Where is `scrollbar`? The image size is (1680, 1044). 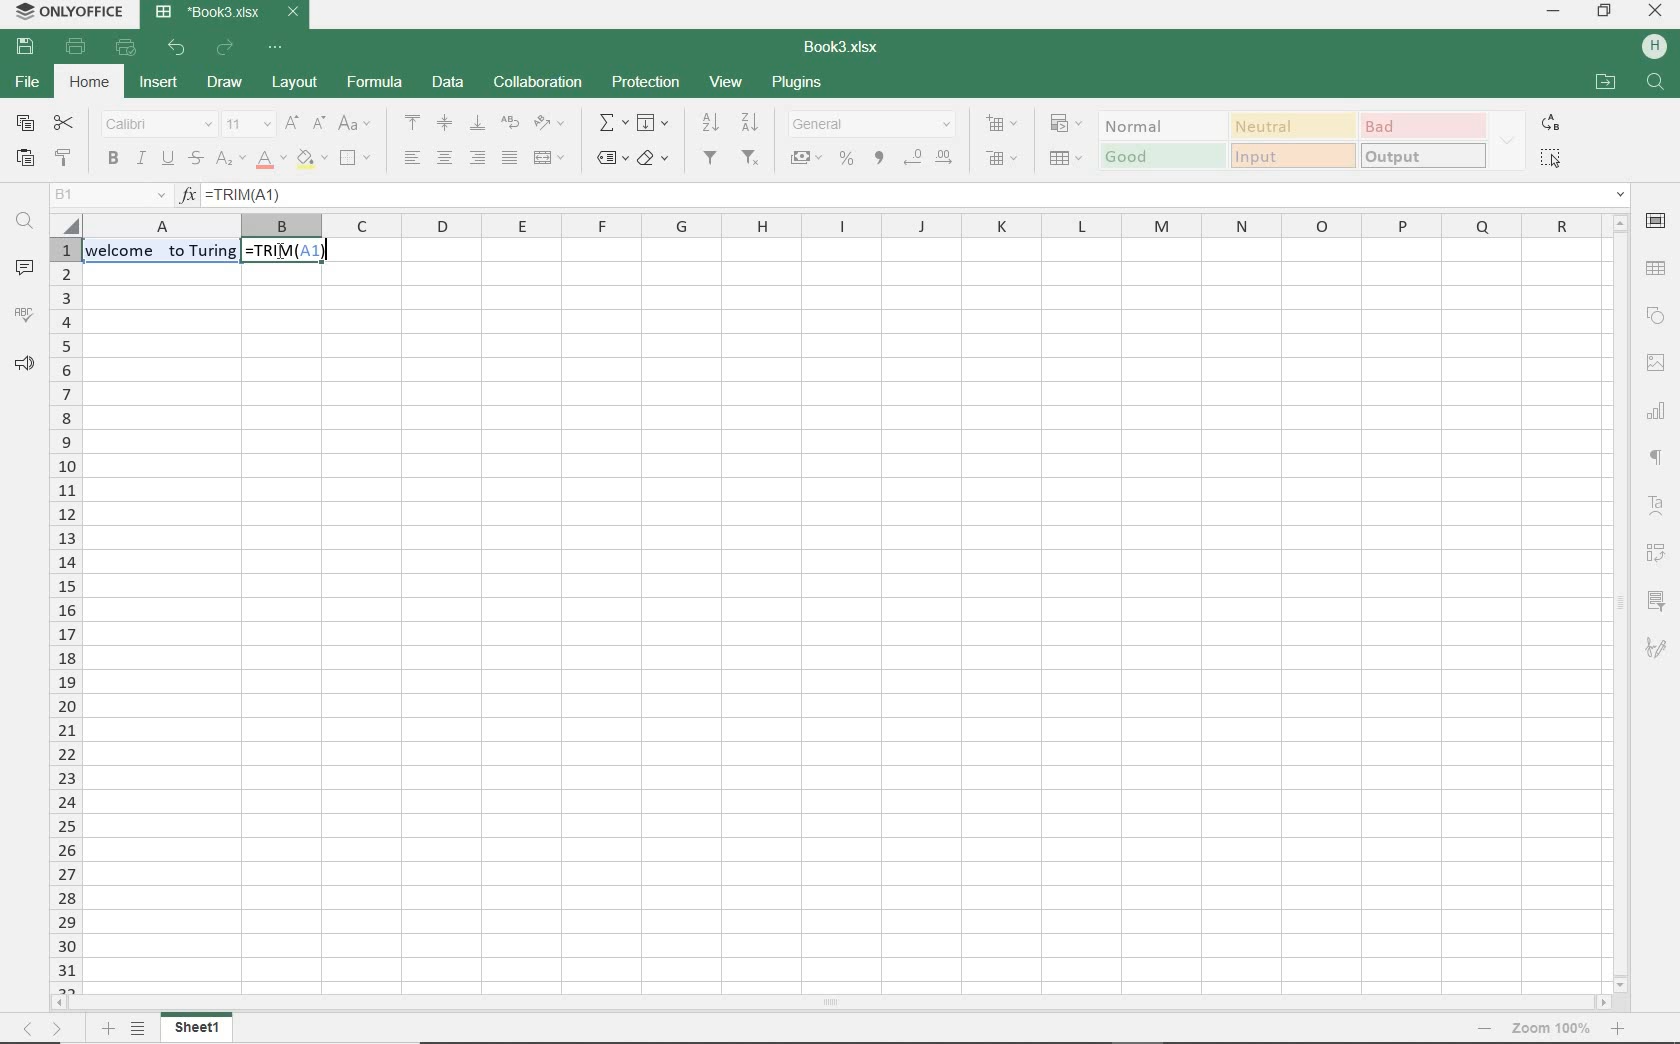
scrollbar is located at coordinates (831, 1003).